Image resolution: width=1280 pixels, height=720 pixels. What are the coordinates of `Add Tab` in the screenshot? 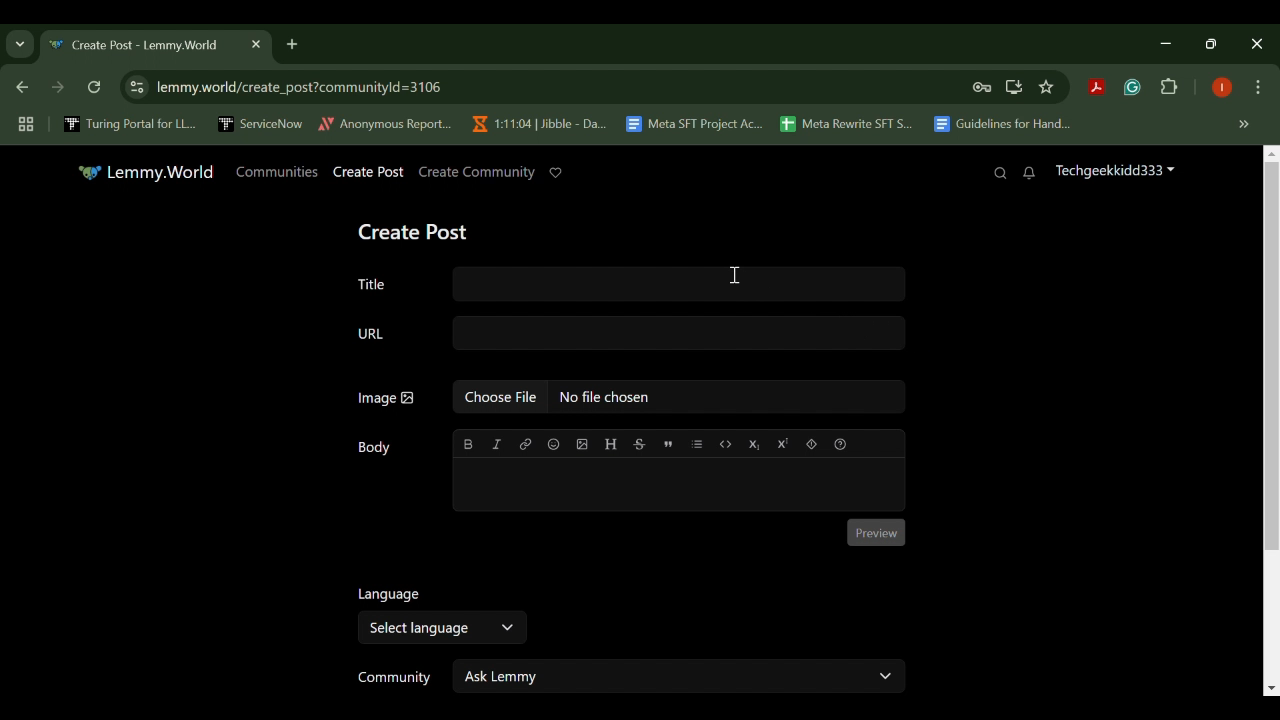 It's located at (291, 43).